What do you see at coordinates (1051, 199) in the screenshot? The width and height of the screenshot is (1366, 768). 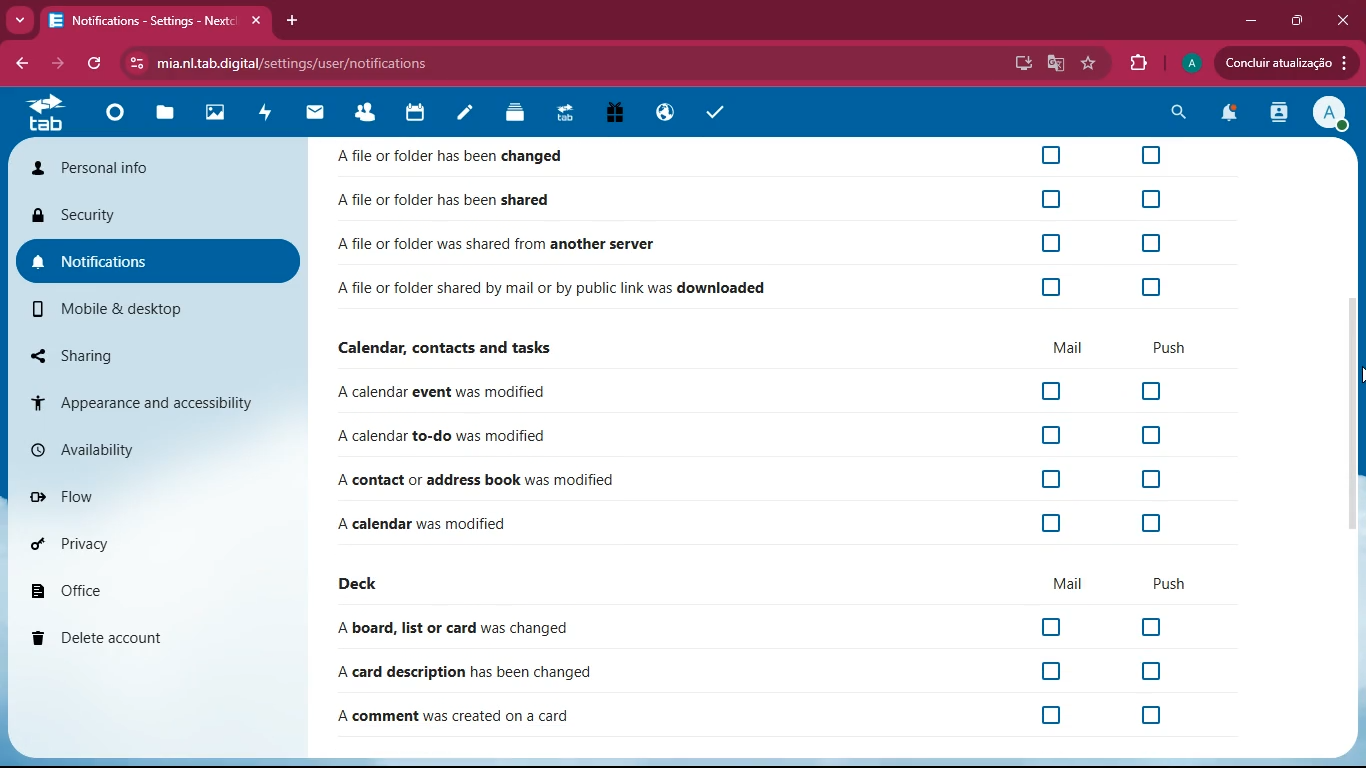 I see `off` at bounding box center [1051, 199].